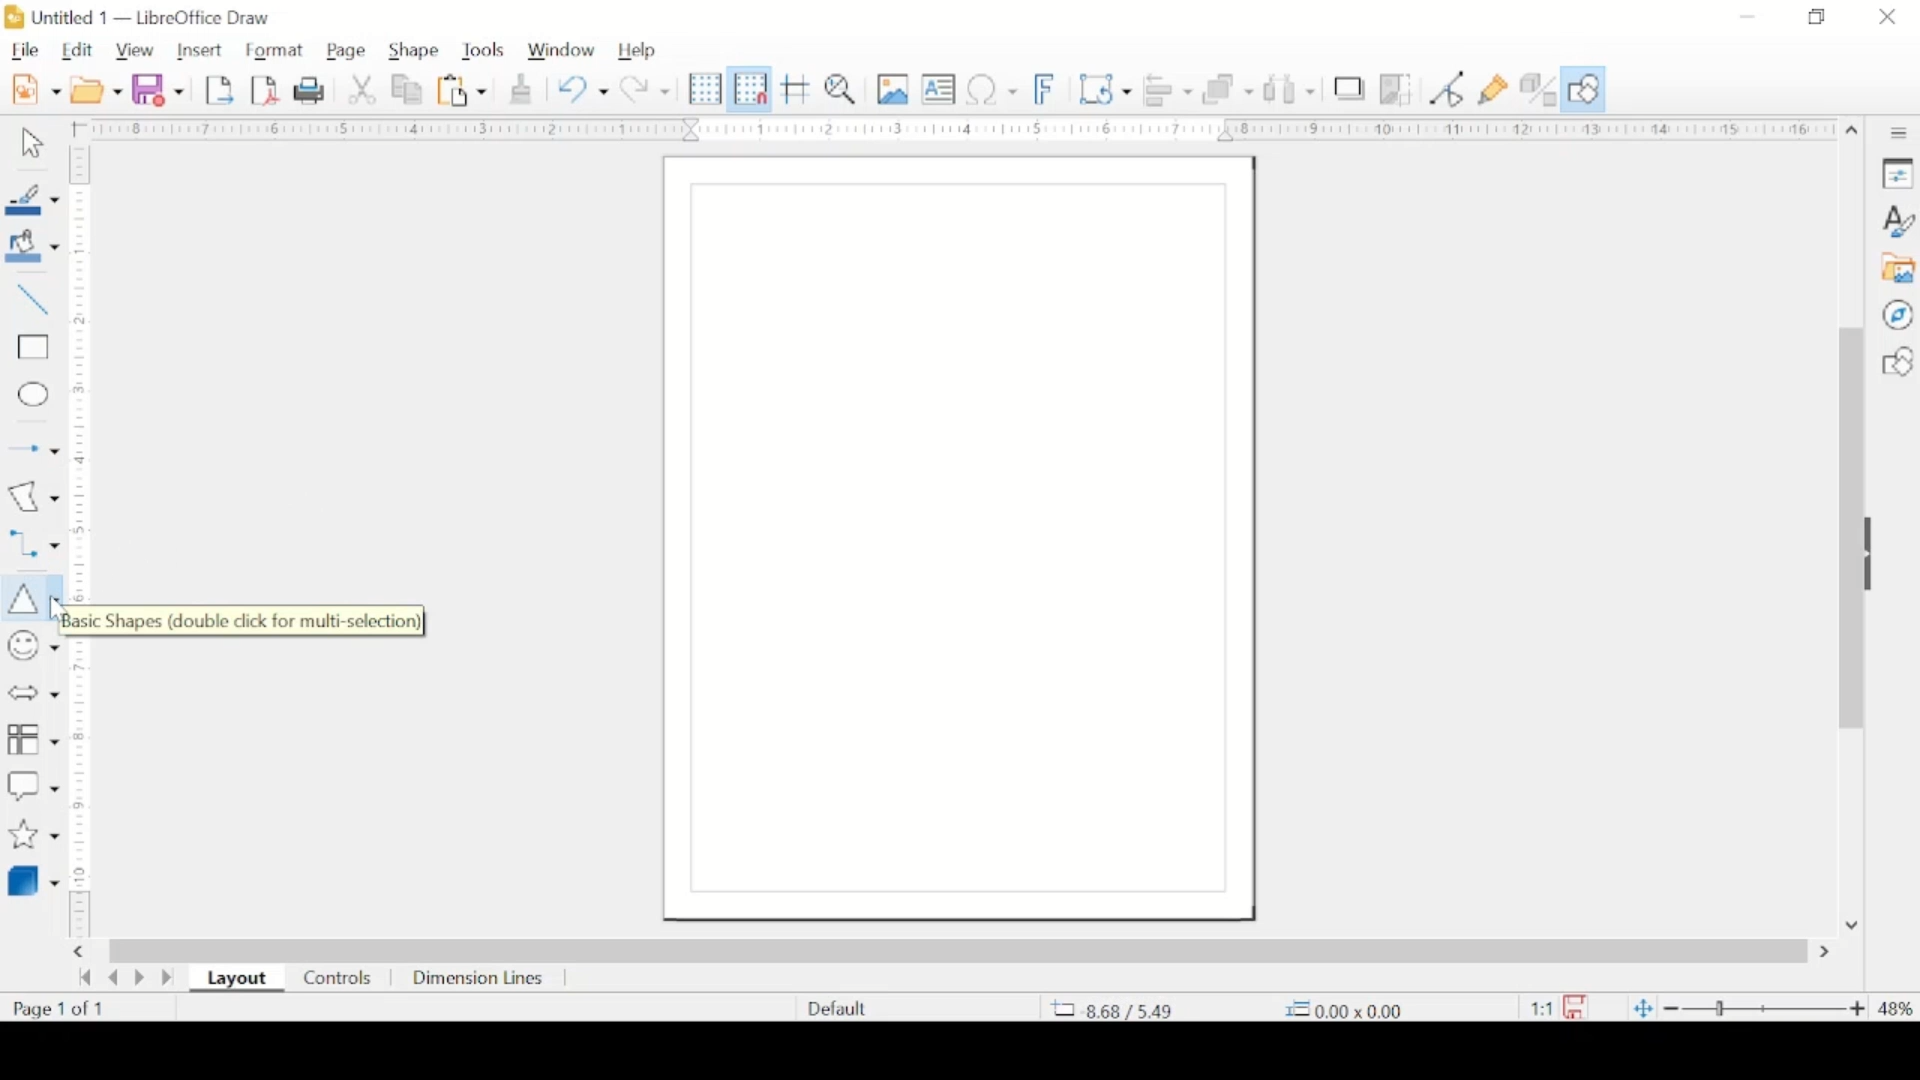  What do you see at coordinates (168, 978) in the screenshot?
I see `last page` at bounding box center [168, 978].